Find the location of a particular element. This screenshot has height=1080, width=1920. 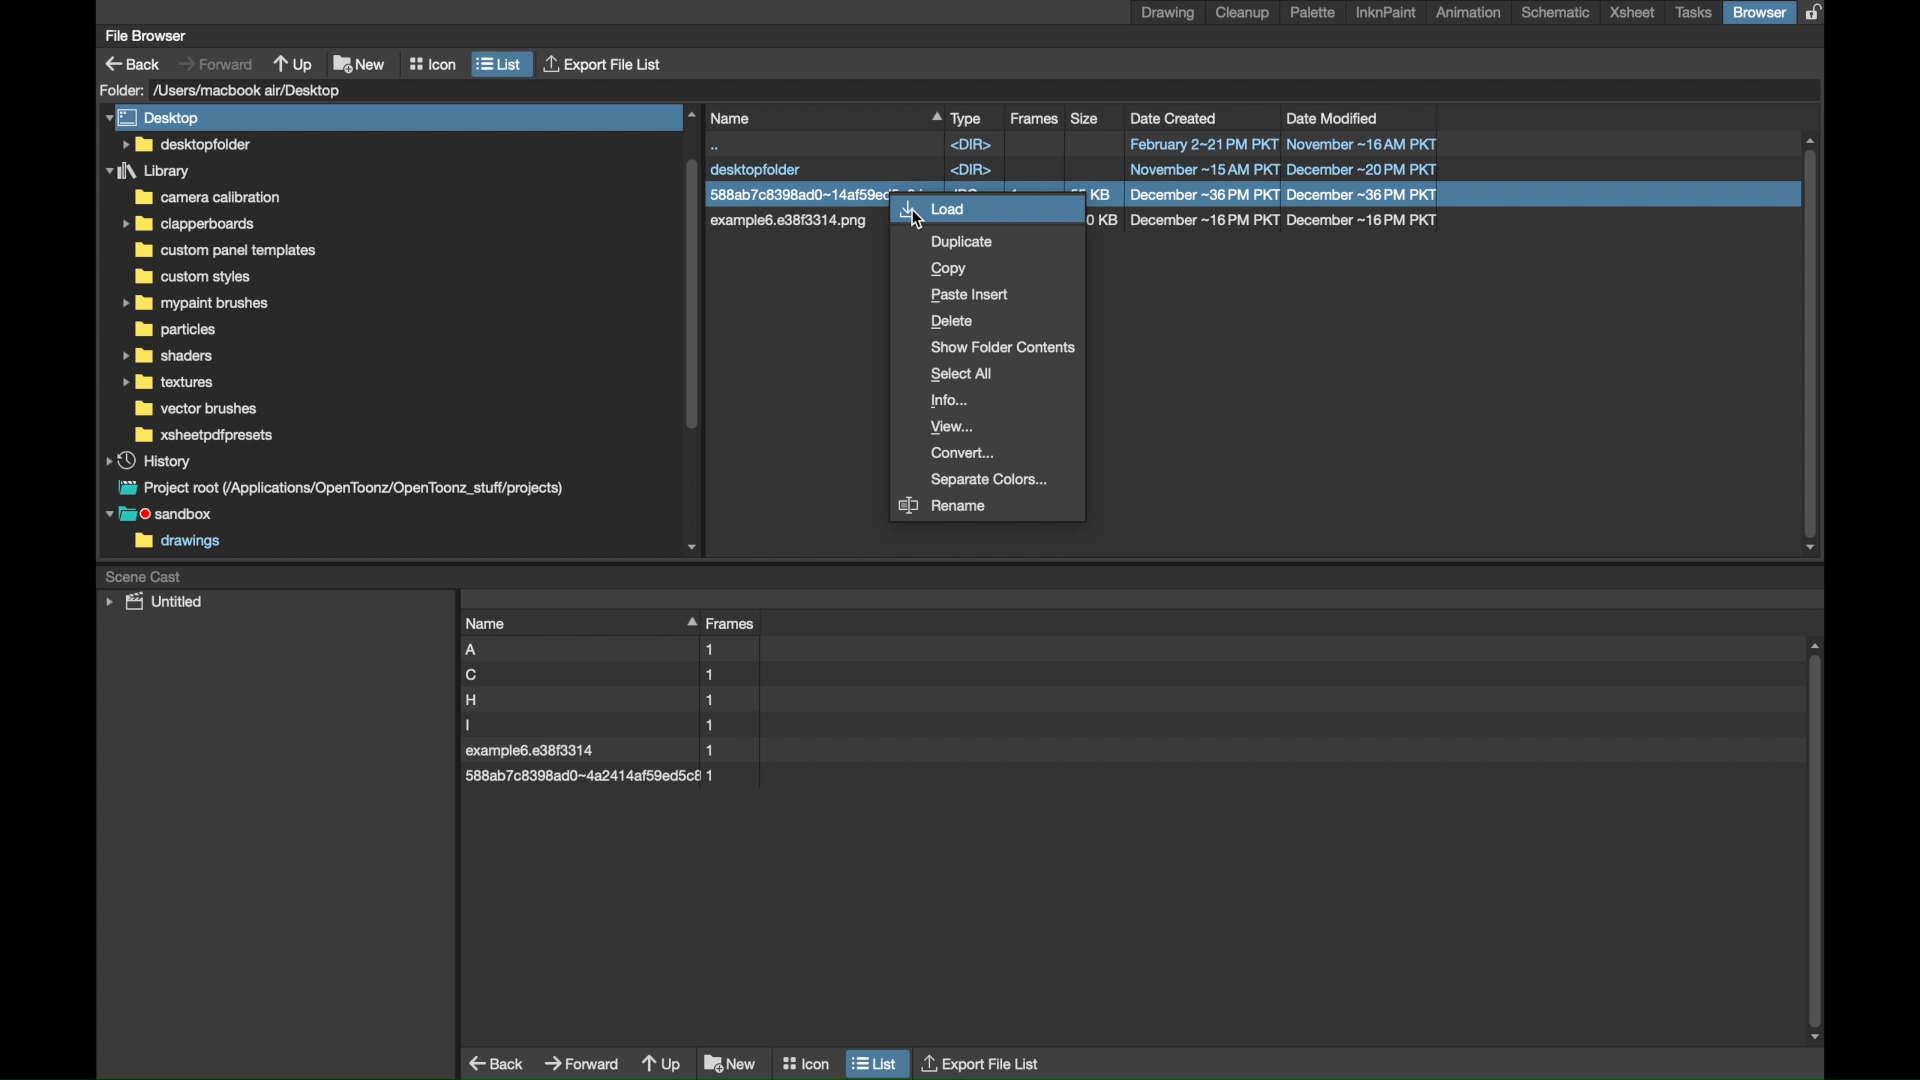

drawing is located at coordinates (1168, 13).